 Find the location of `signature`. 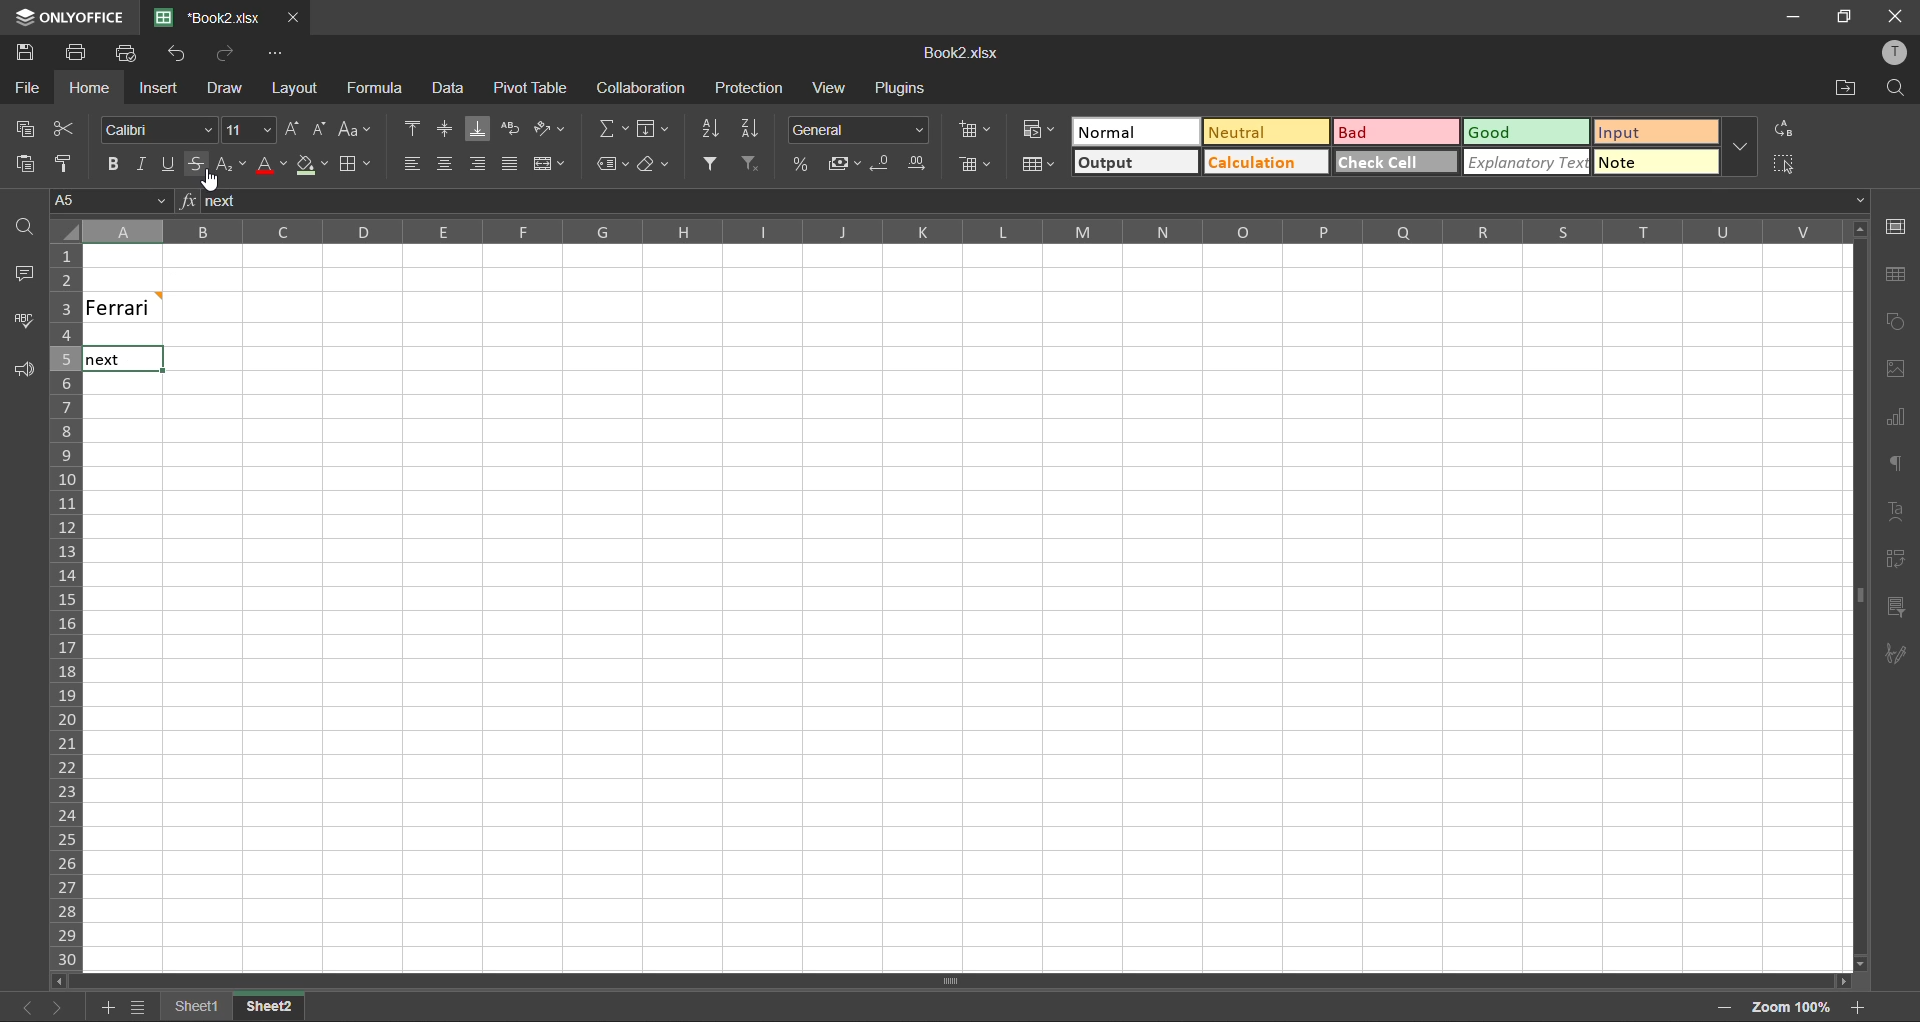

signature is located at coordinates (1901, 658).